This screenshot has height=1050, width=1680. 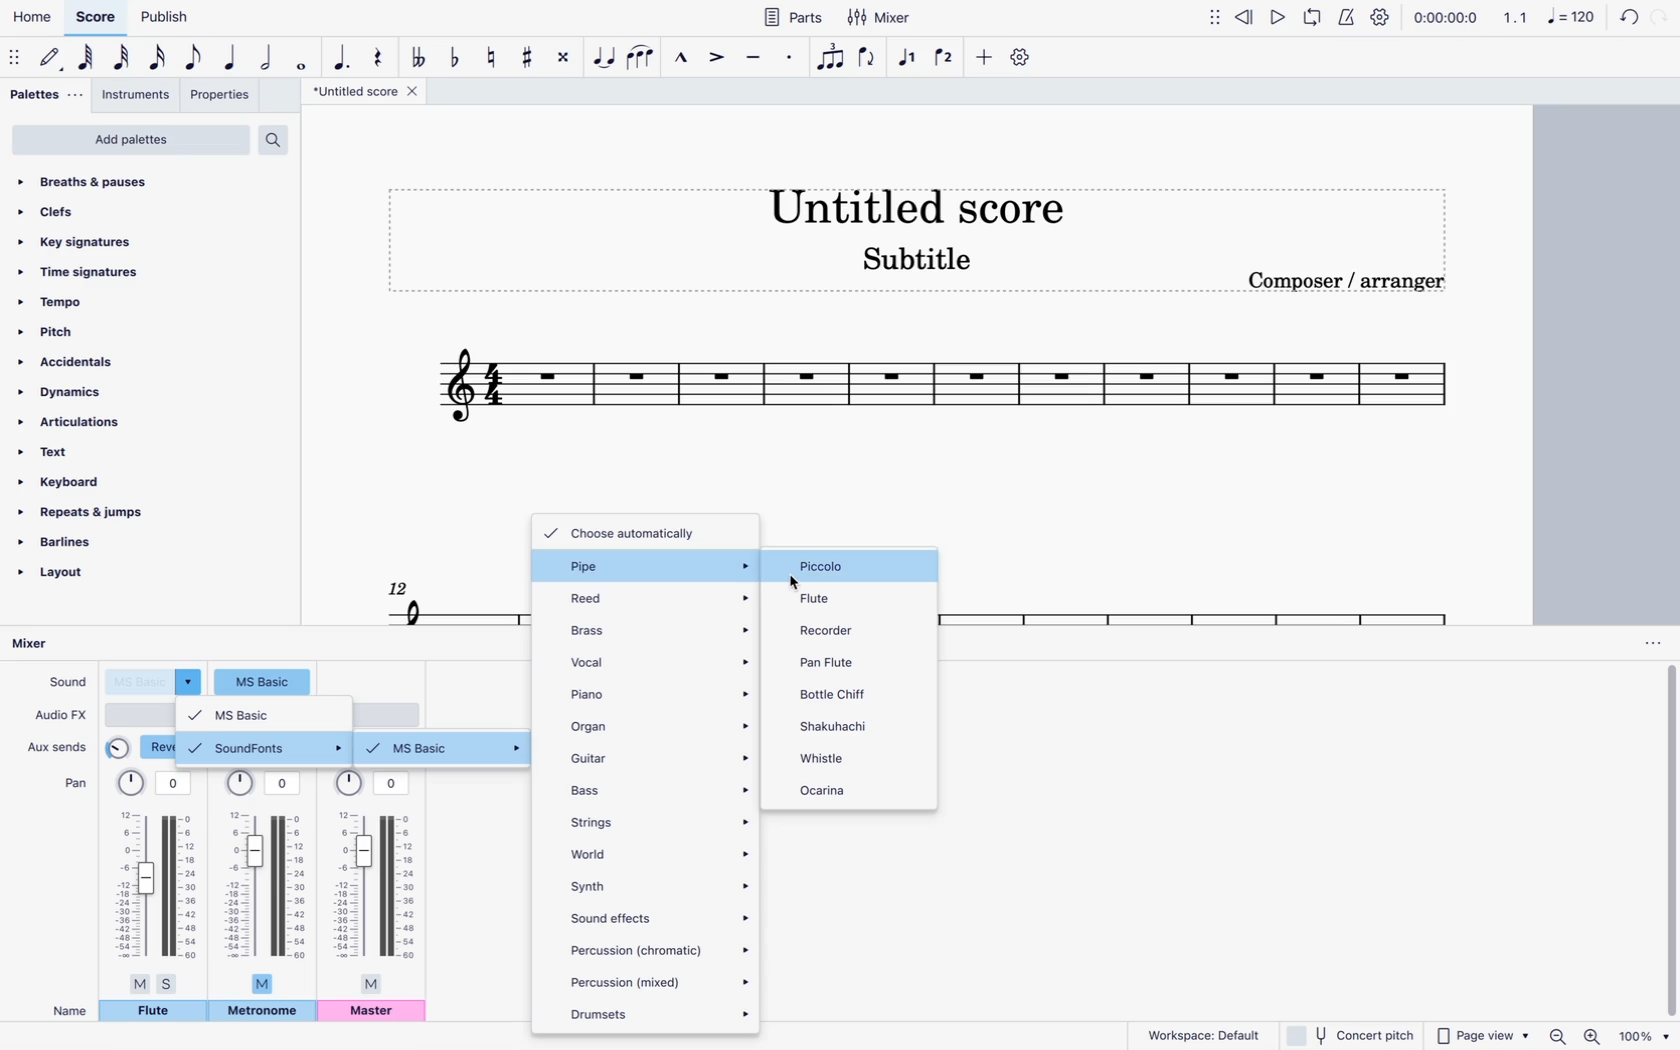 I want to click on choose automatically, so click(x=631, y=532).